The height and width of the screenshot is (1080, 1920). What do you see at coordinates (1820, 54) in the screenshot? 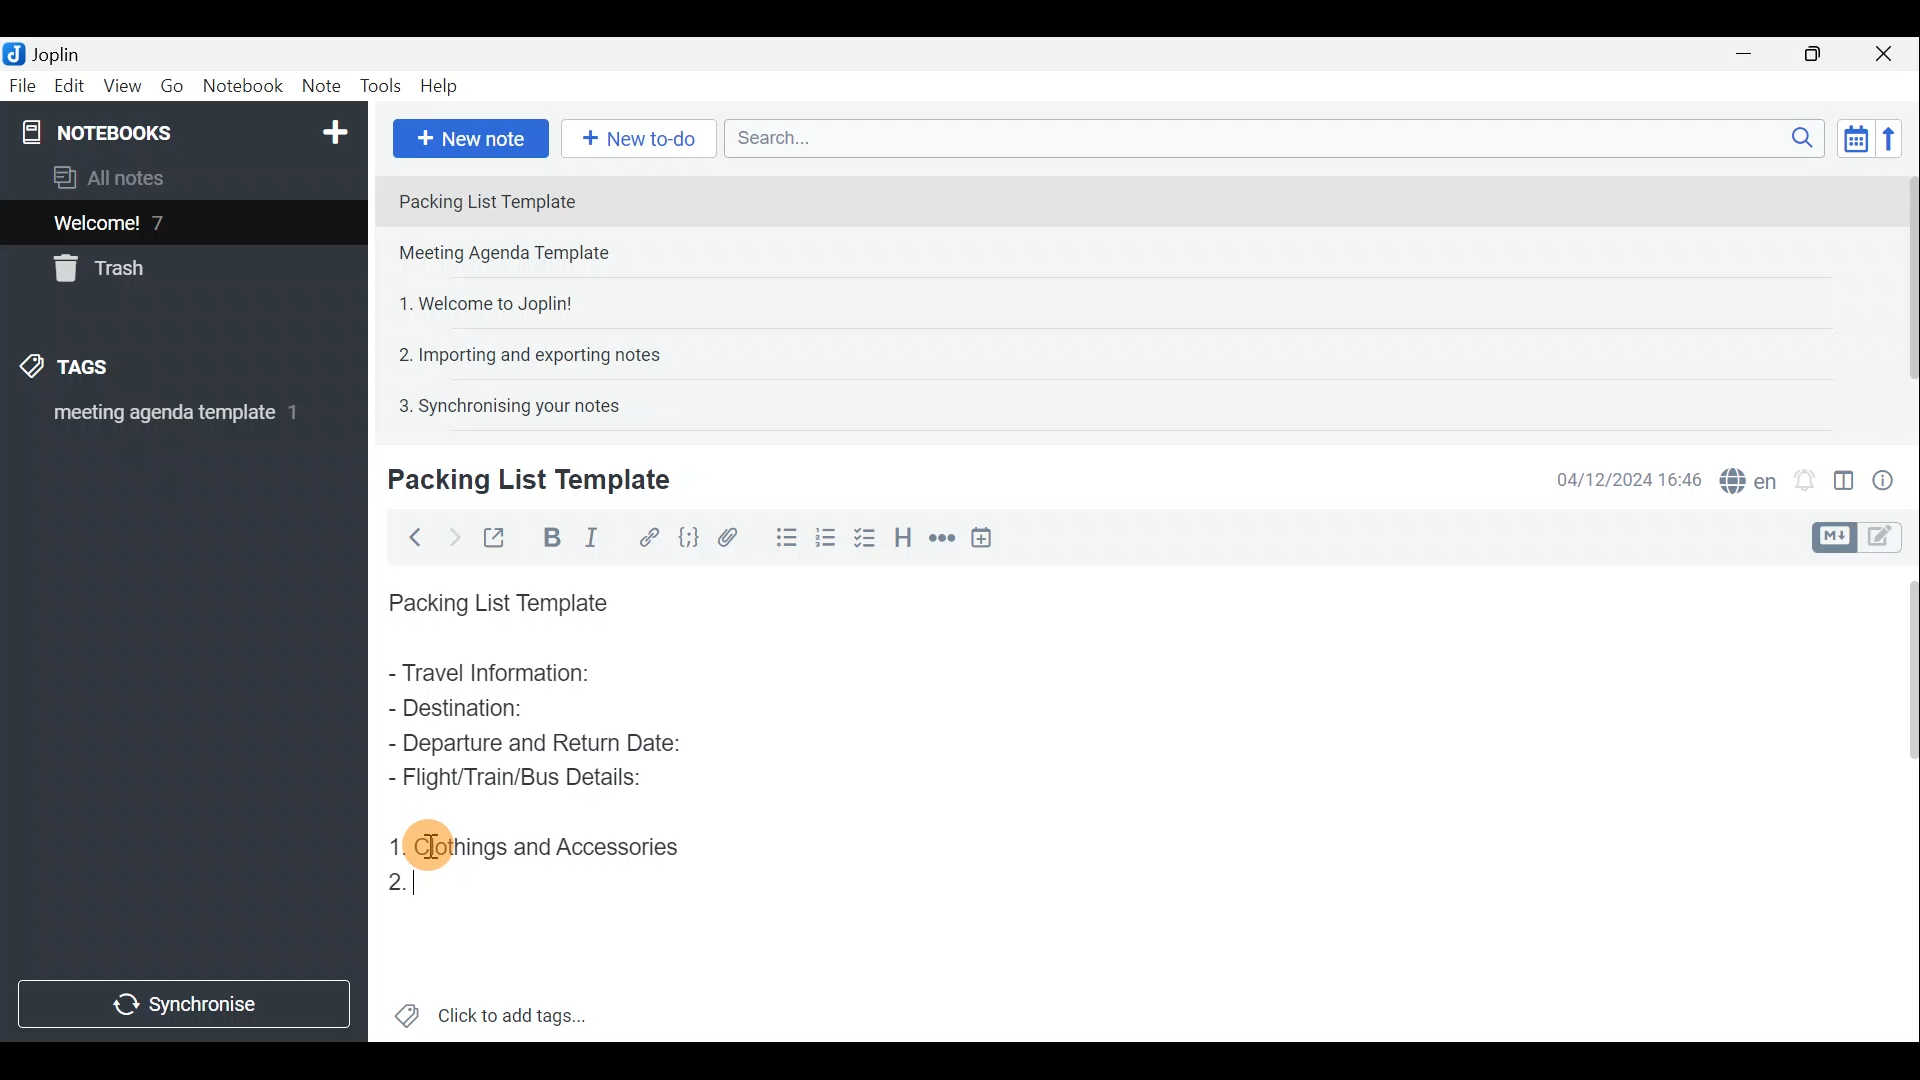
I see `Maximise` at bounding box center [1820, 54].